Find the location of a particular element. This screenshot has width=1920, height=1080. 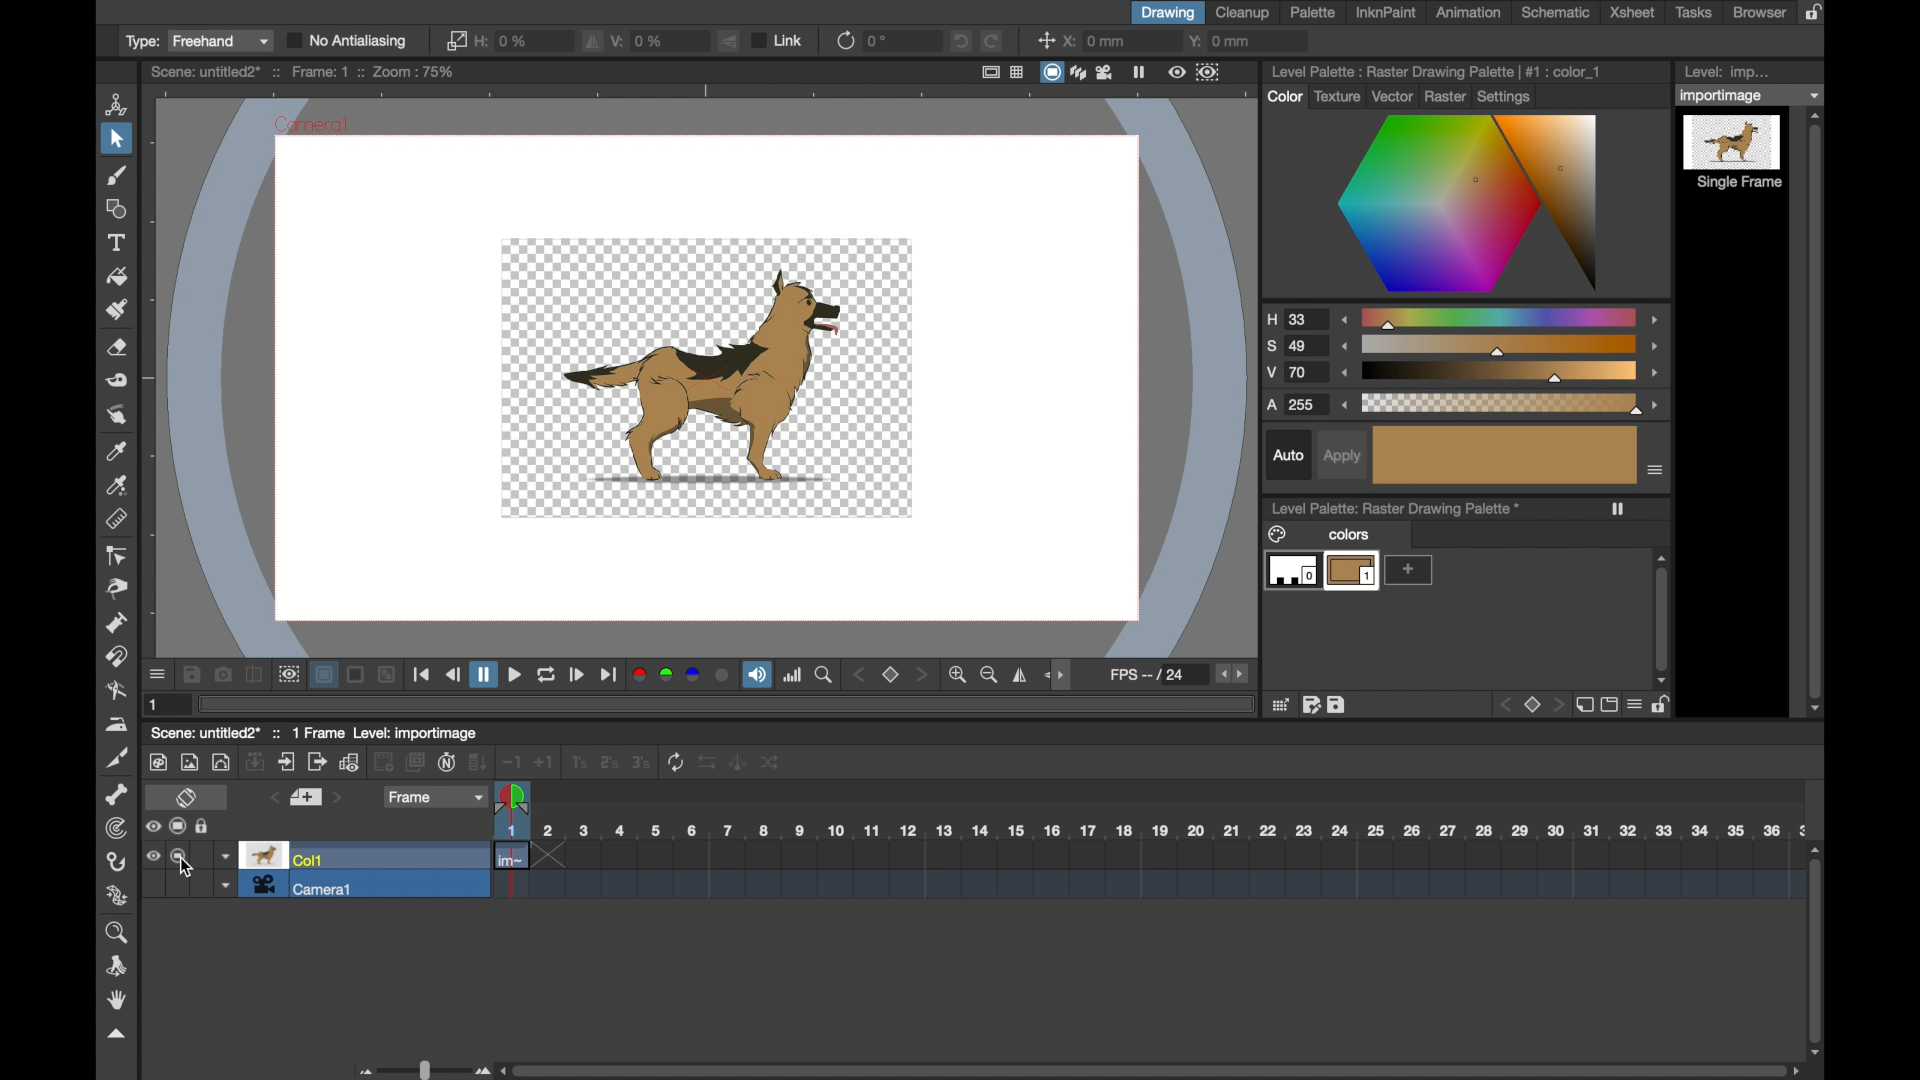

shape tool is located at coordinates (114, 208).